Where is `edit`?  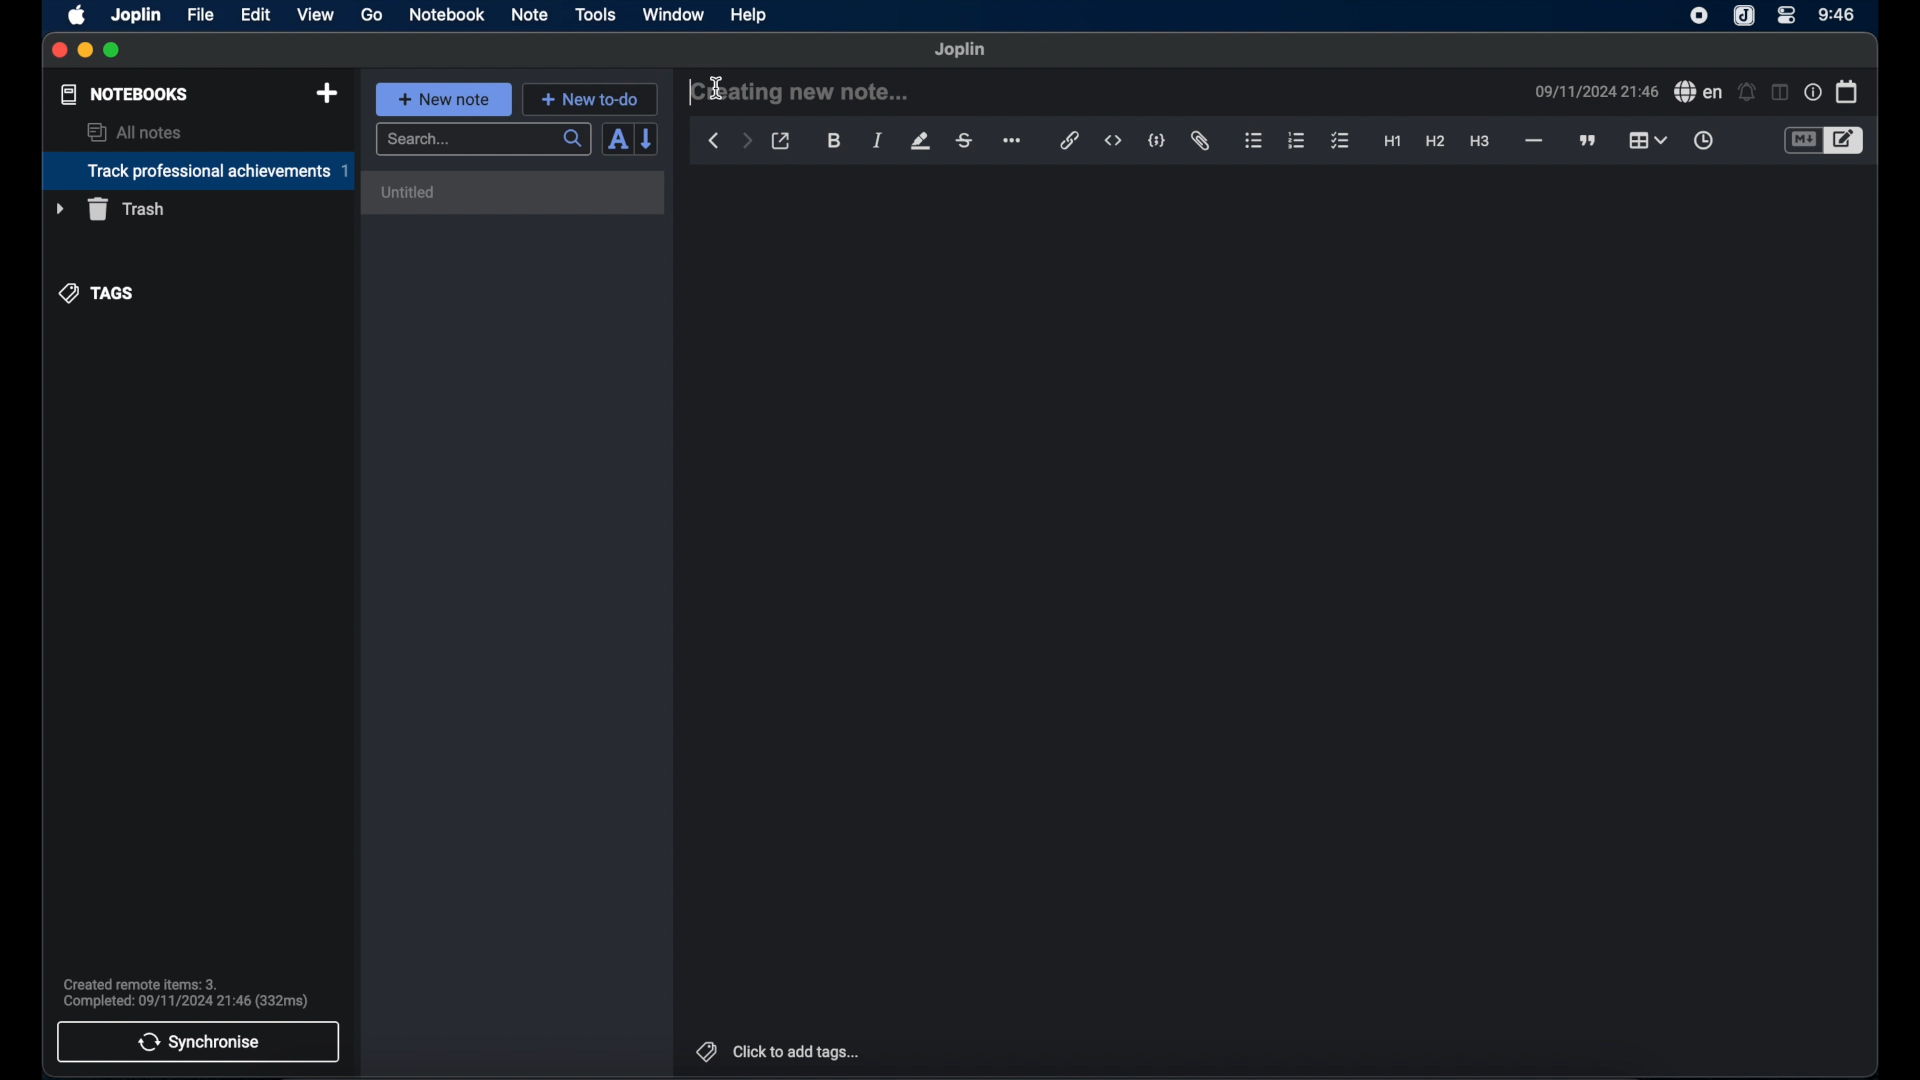
edit is located at coordinates (257, 14).